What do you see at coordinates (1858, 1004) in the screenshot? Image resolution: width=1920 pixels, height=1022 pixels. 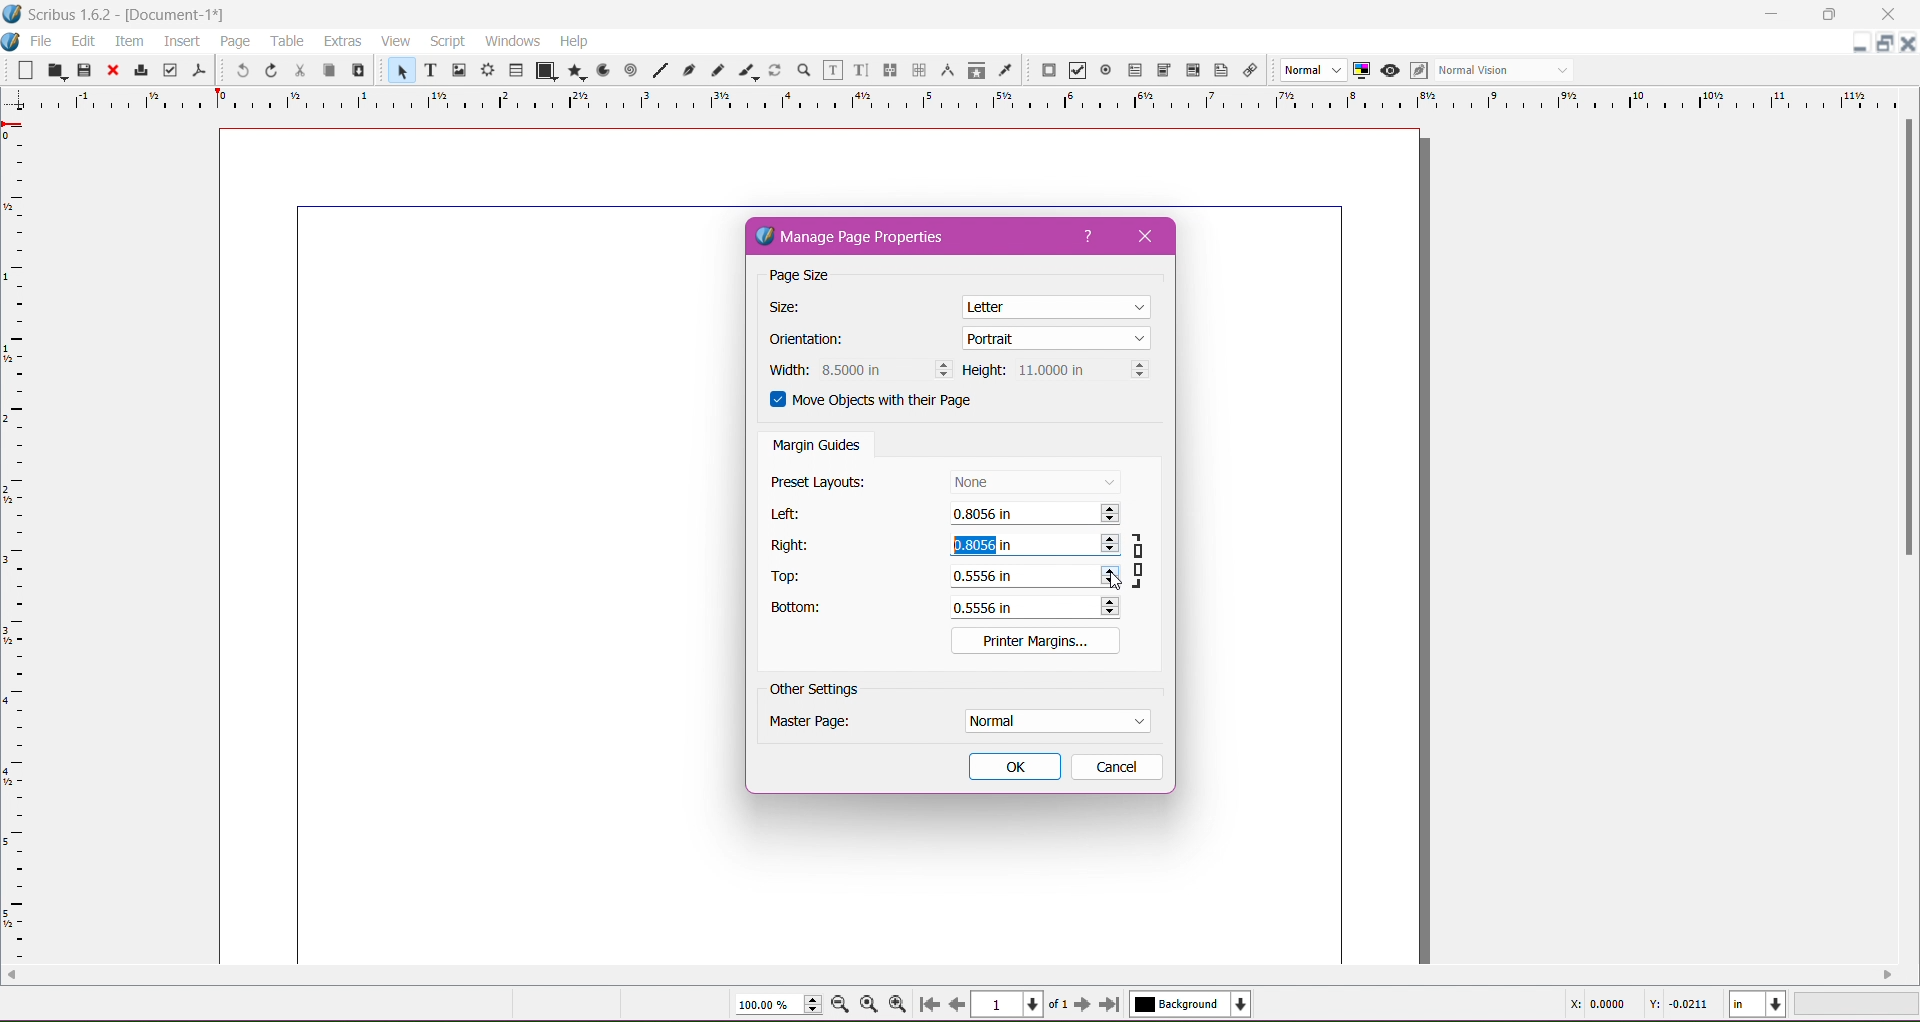 I see `Zoom Level` at bounding box center [1858, 1004].